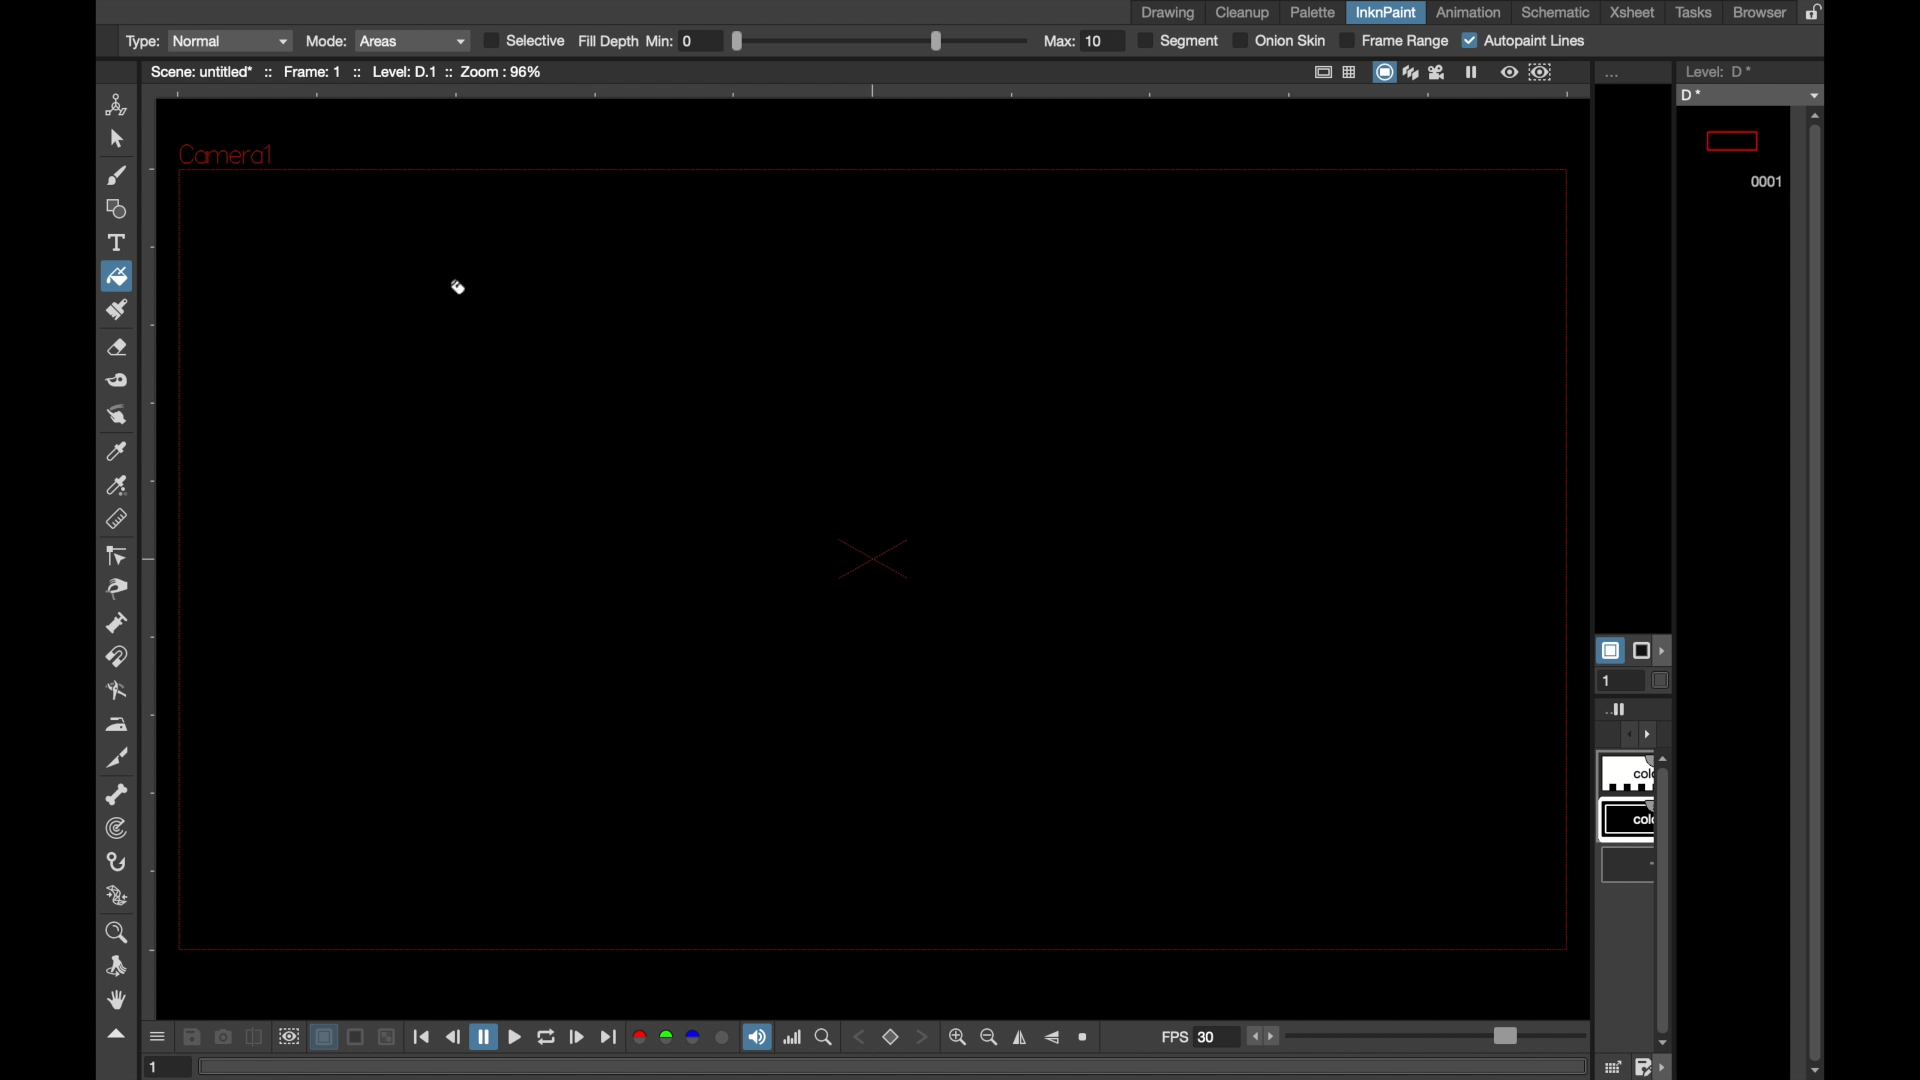 The width and height of the screenshot is (1920, 1080). What do you see at coordinates (118, 486) in the screenshot?
I see `rgb picker tool` at bounding box center [118, 486].